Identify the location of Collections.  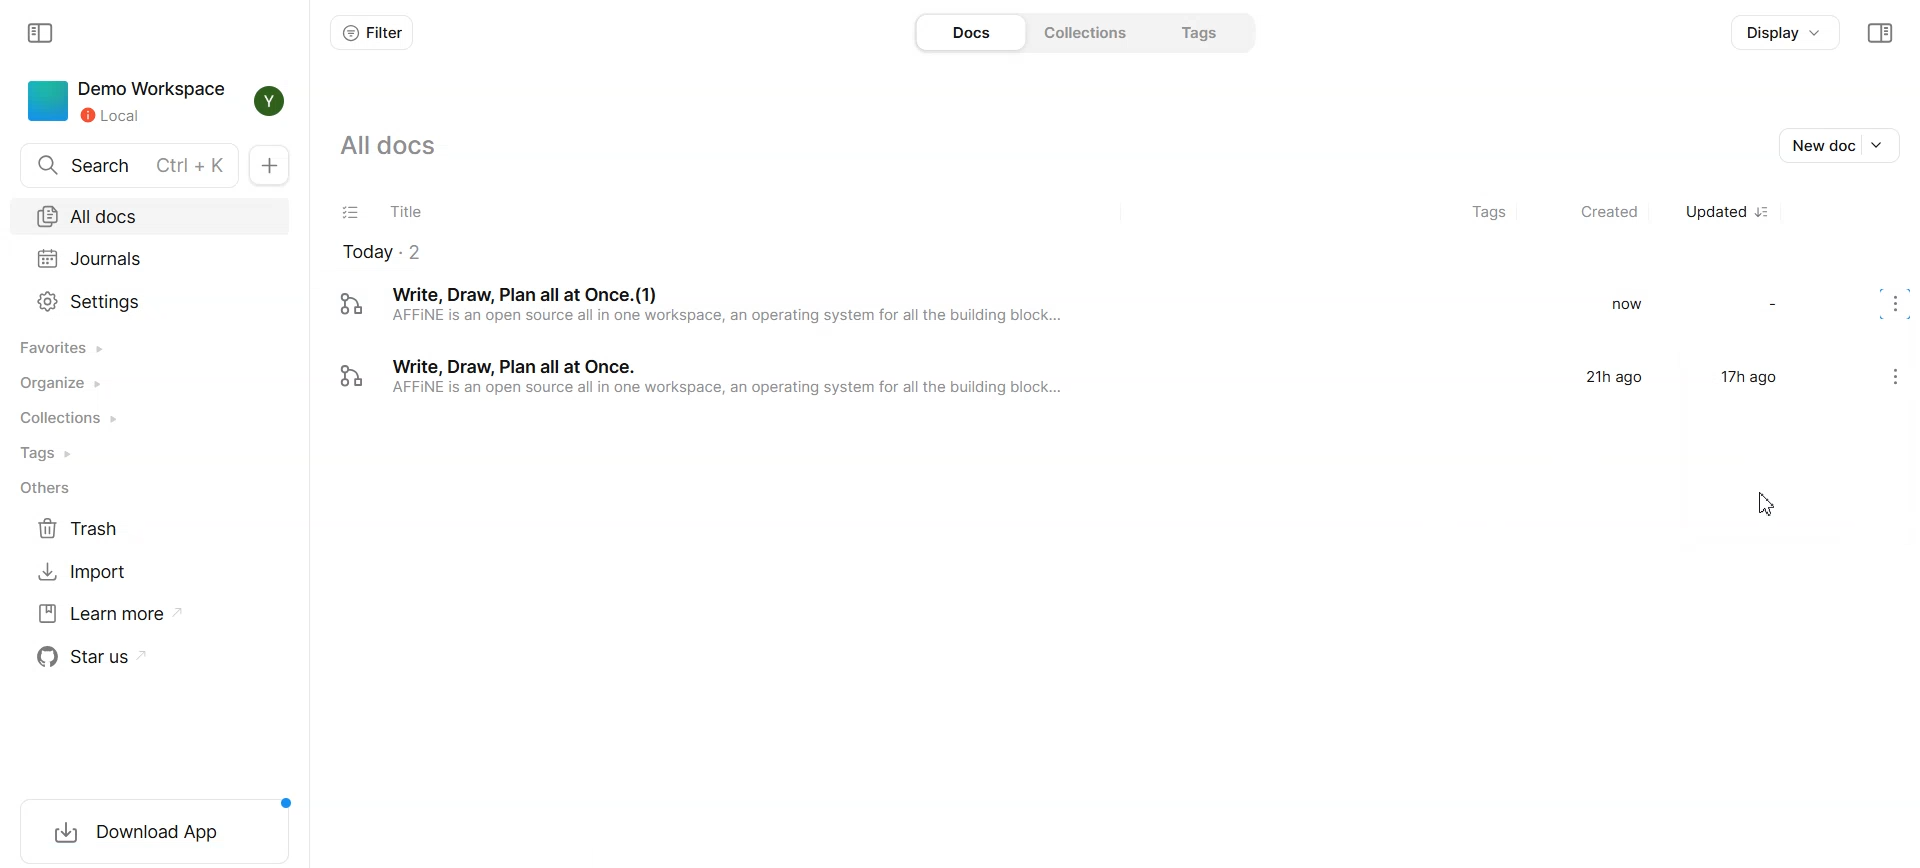
(150, 419).